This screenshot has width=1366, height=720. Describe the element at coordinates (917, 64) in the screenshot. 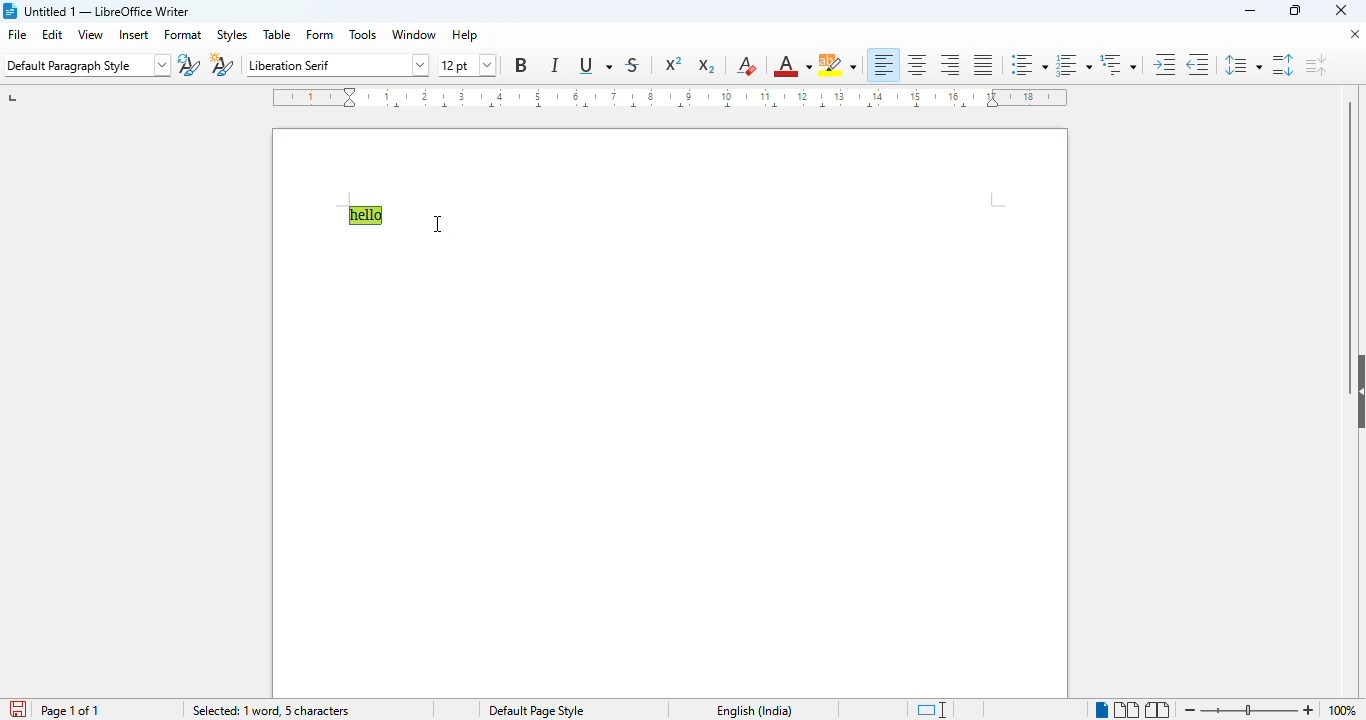

I see `align center` at that location.